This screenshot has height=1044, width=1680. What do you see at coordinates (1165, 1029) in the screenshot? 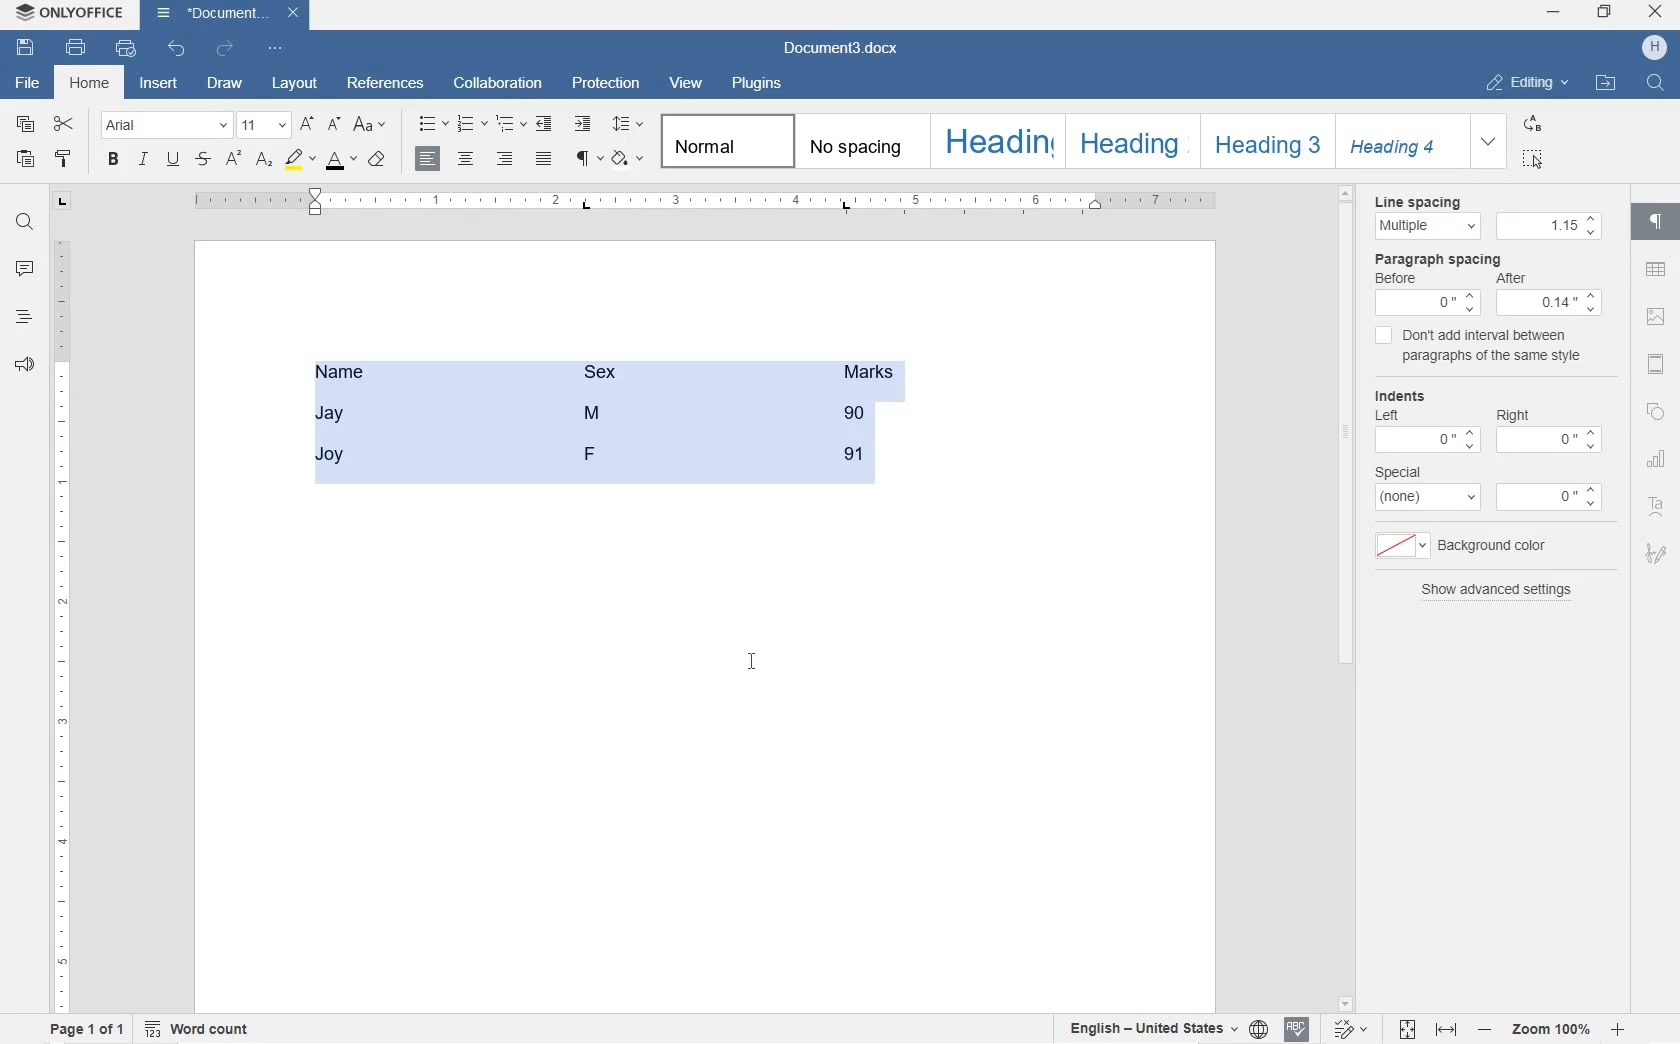
I see `SET TEXT OR DOCUMENT LANGUAGE` at bounding box center [1165, 1029].